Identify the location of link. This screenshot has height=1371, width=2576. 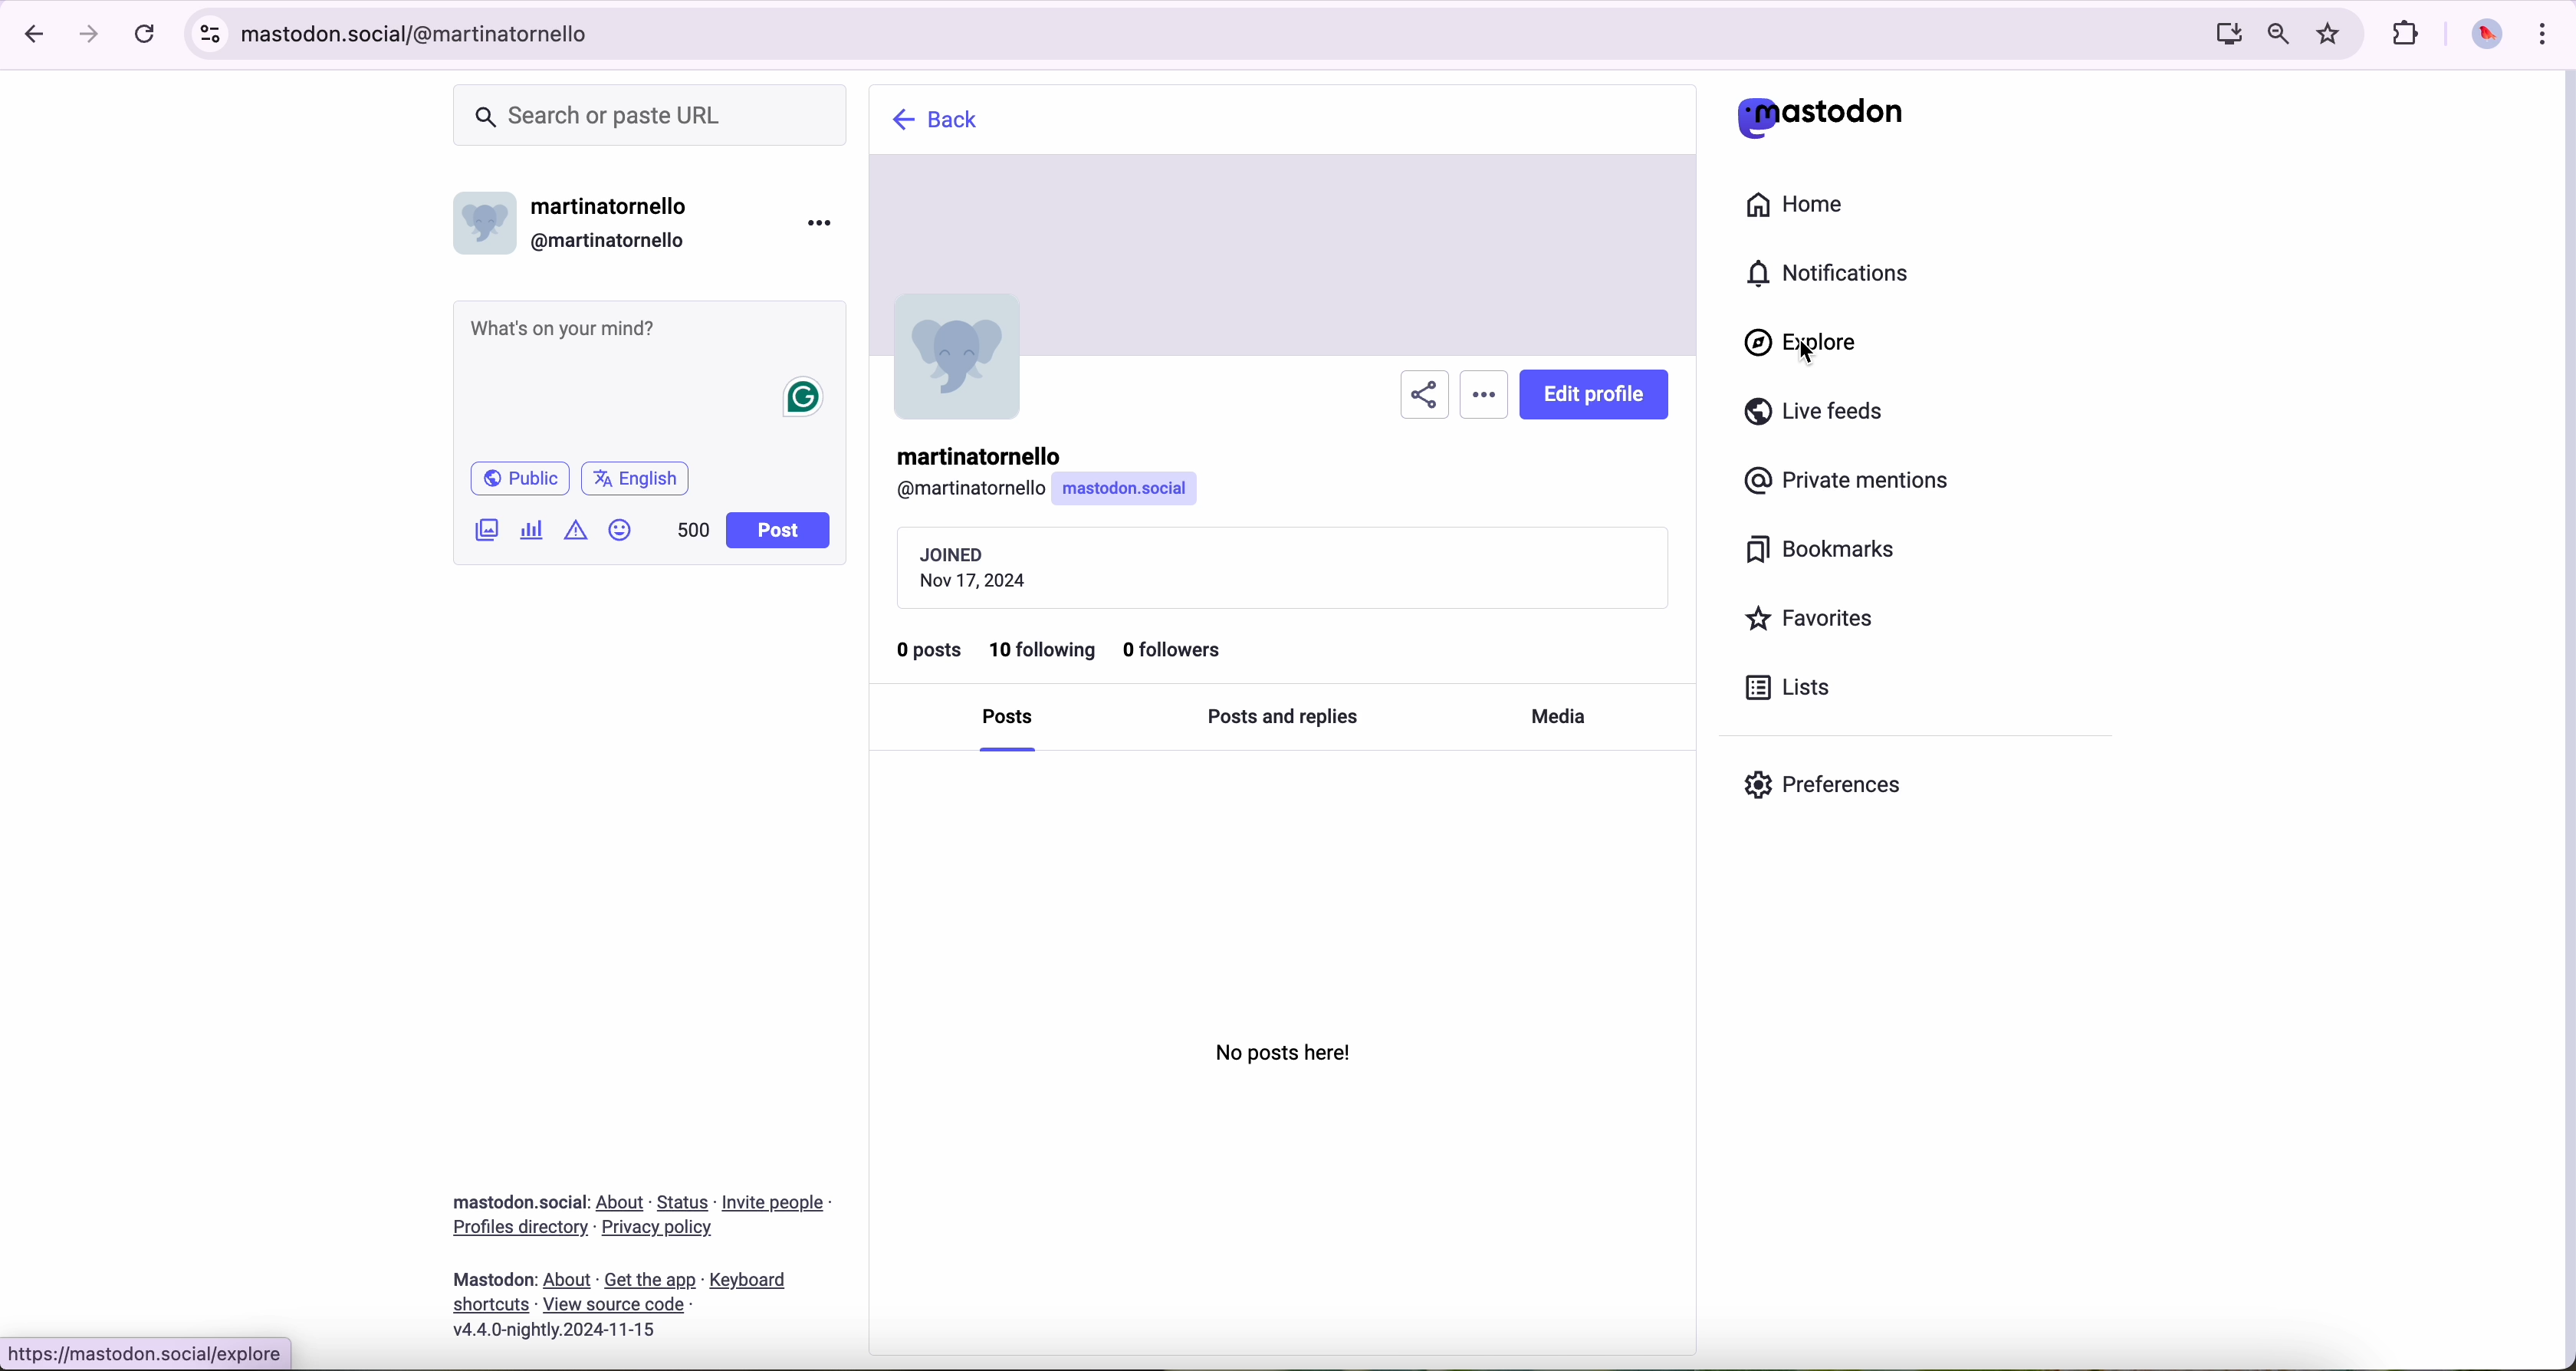
(520, 1229).